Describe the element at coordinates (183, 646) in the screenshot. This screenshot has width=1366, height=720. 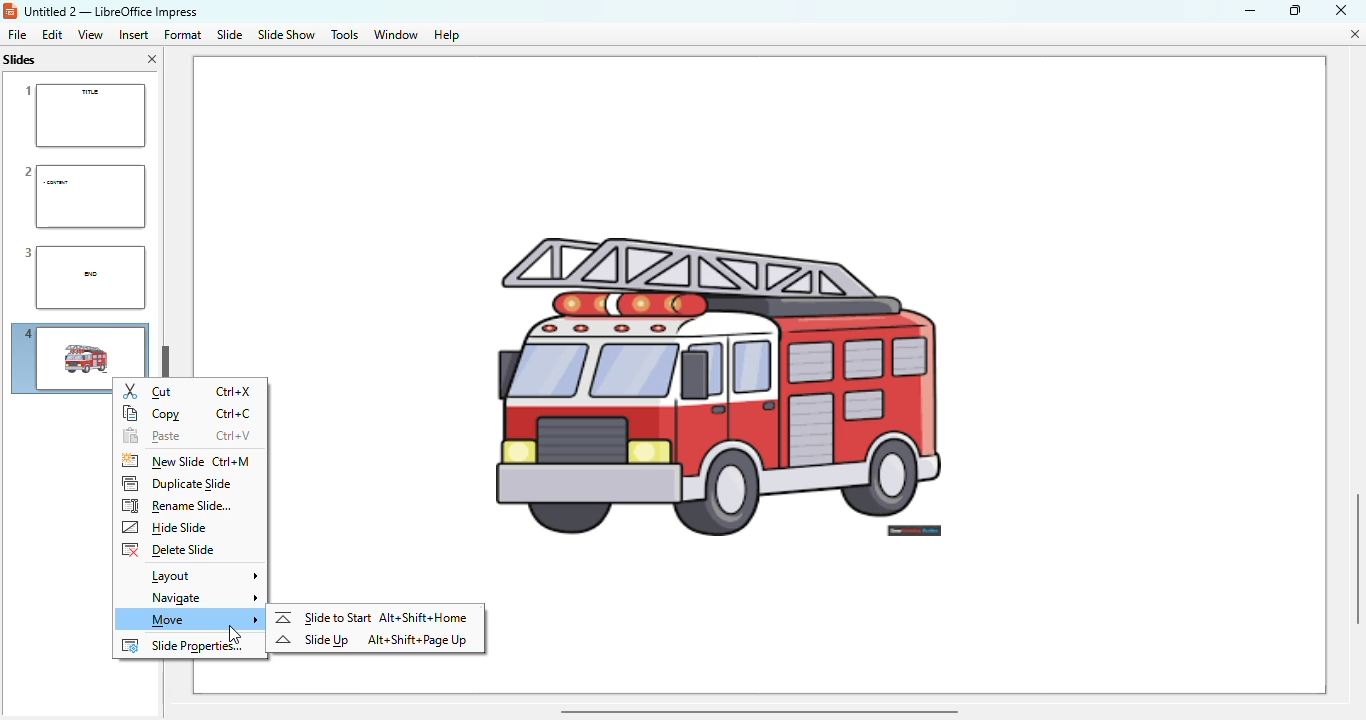
I see `slide properties` at that location.